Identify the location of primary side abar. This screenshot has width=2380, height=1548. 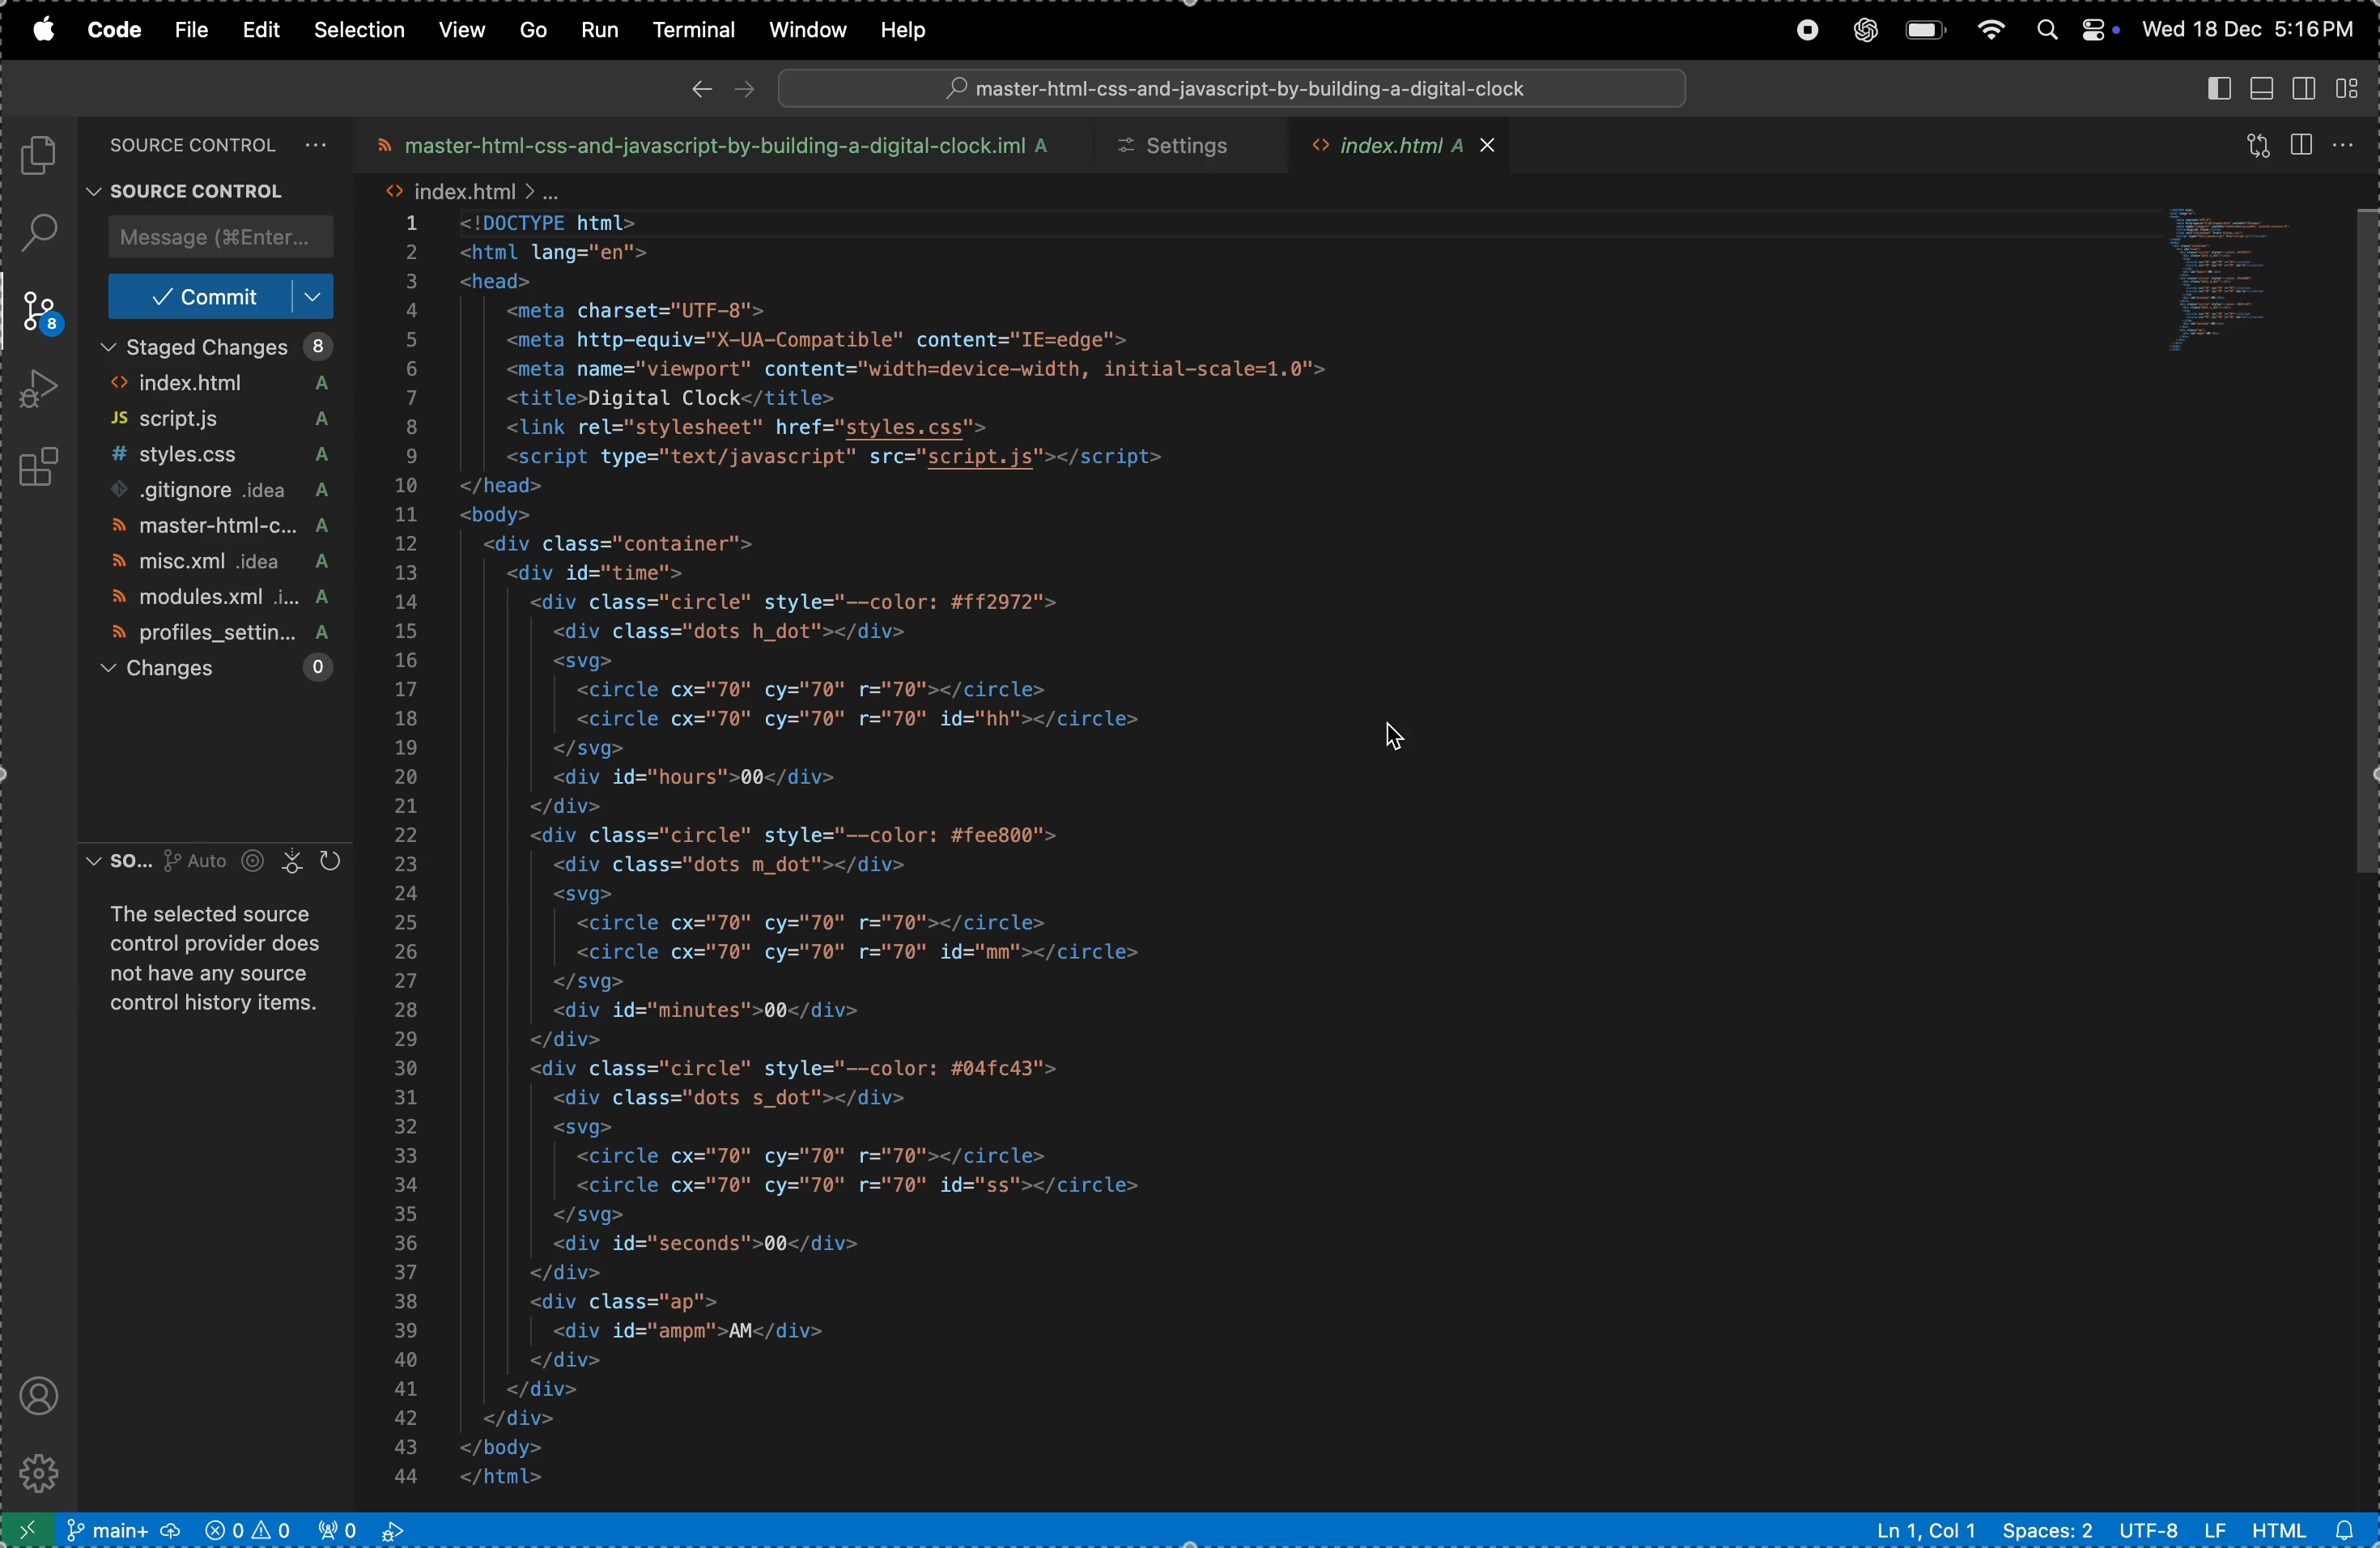
(2206, 87).